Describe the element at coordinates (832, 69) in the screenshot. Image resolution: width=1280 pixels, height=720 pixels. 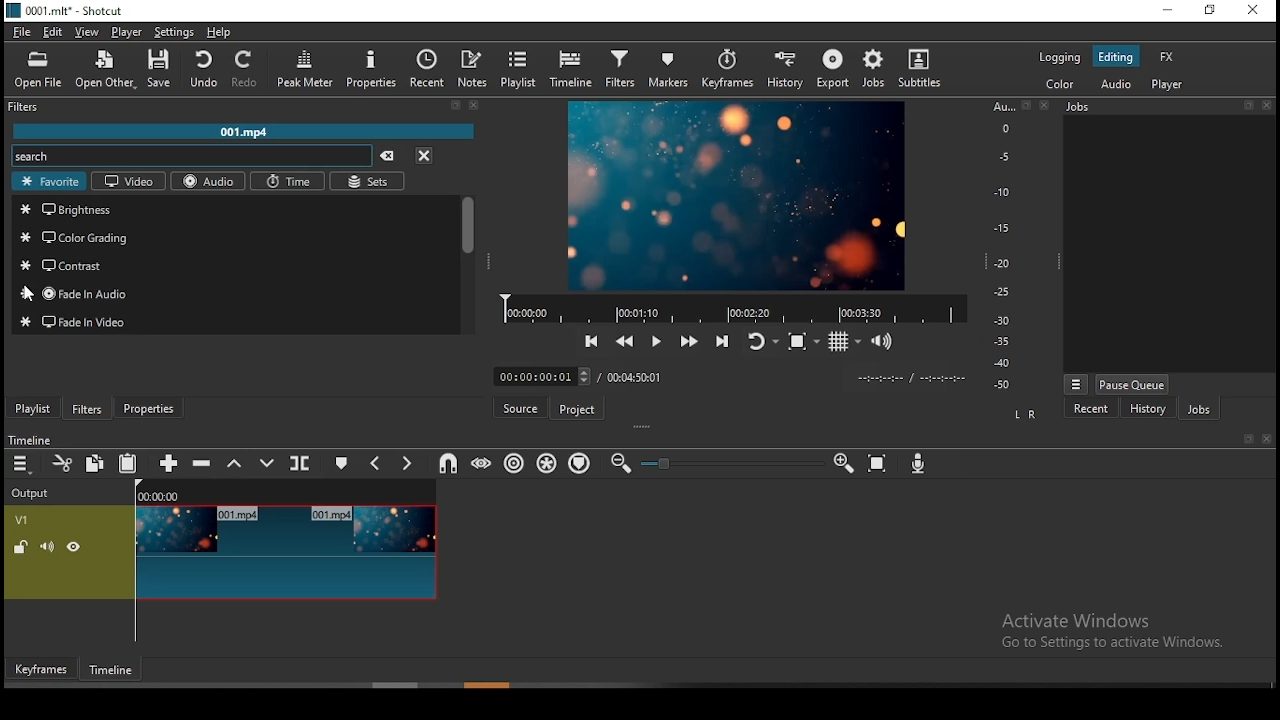
I see `export` at that location.